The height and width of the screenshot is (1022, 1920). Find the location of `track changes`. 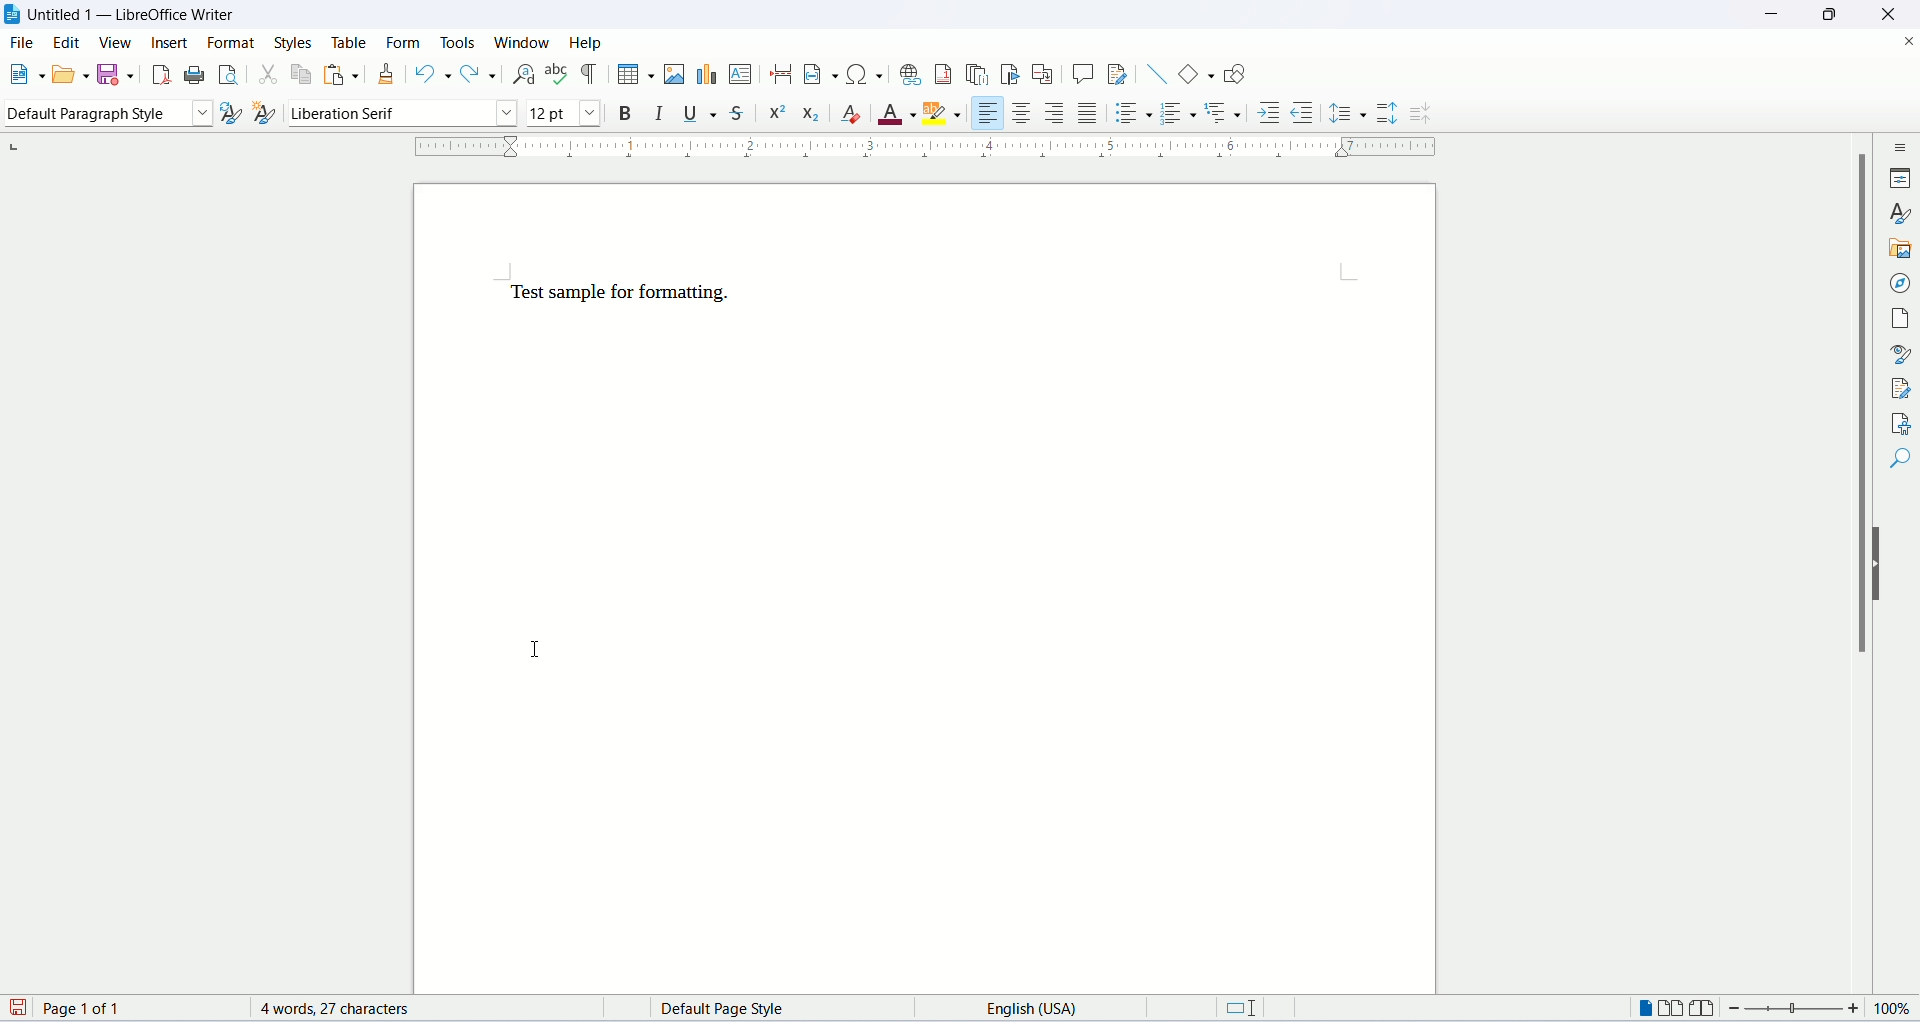

track changes is located at coordinates (1117, 75).